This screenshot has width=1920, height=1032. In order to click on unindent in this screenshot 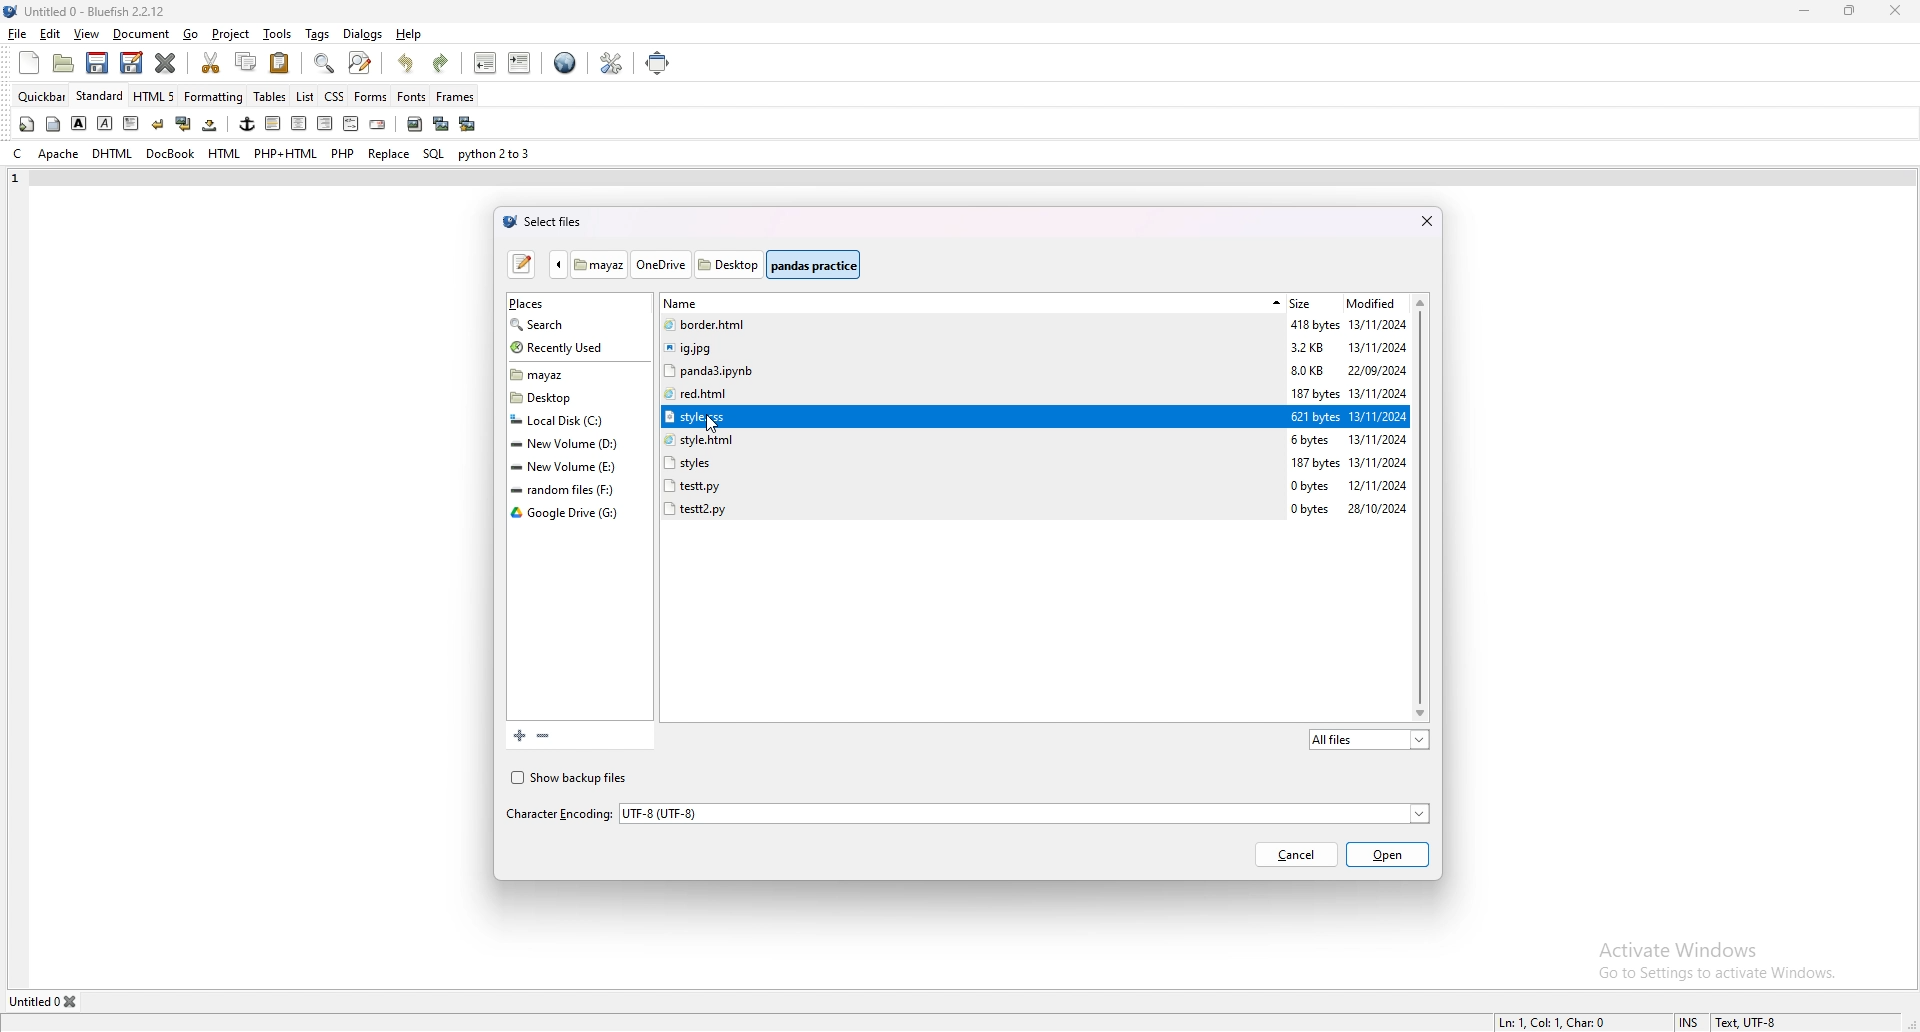, I will do `click(487, 62)`.